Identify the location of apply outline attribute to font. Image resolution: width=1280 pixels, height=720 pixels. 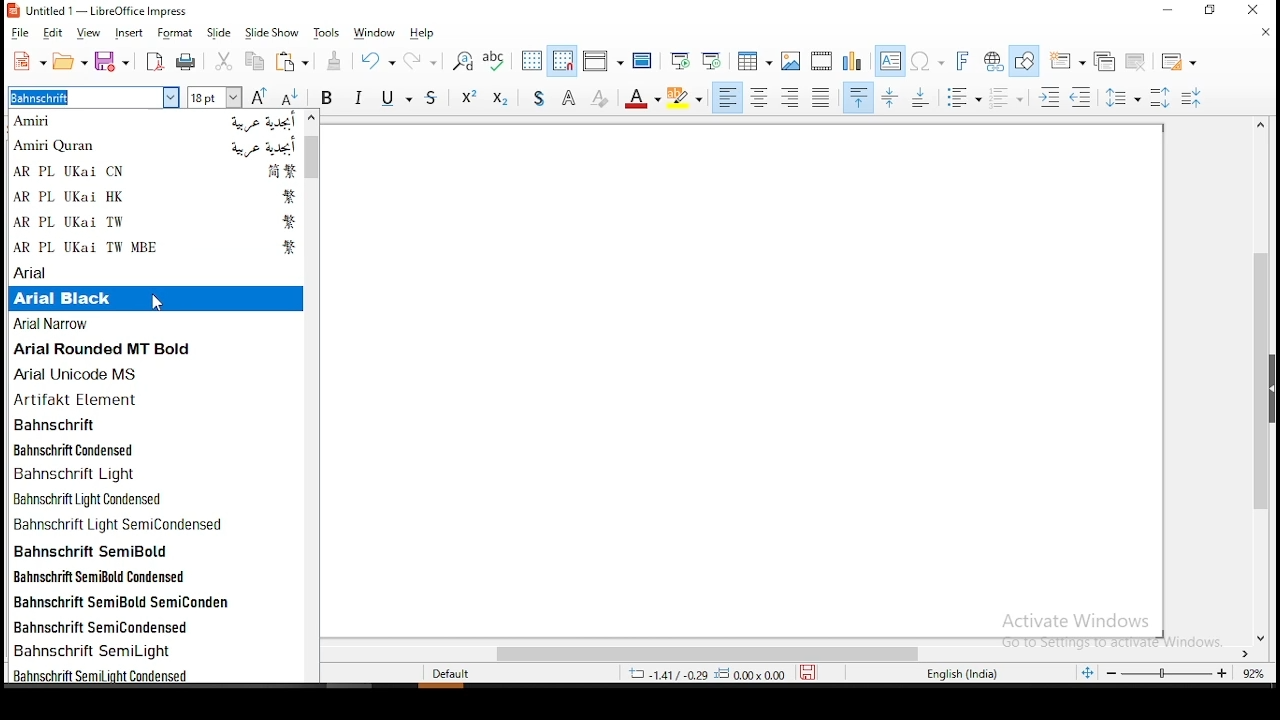
(569, 98).